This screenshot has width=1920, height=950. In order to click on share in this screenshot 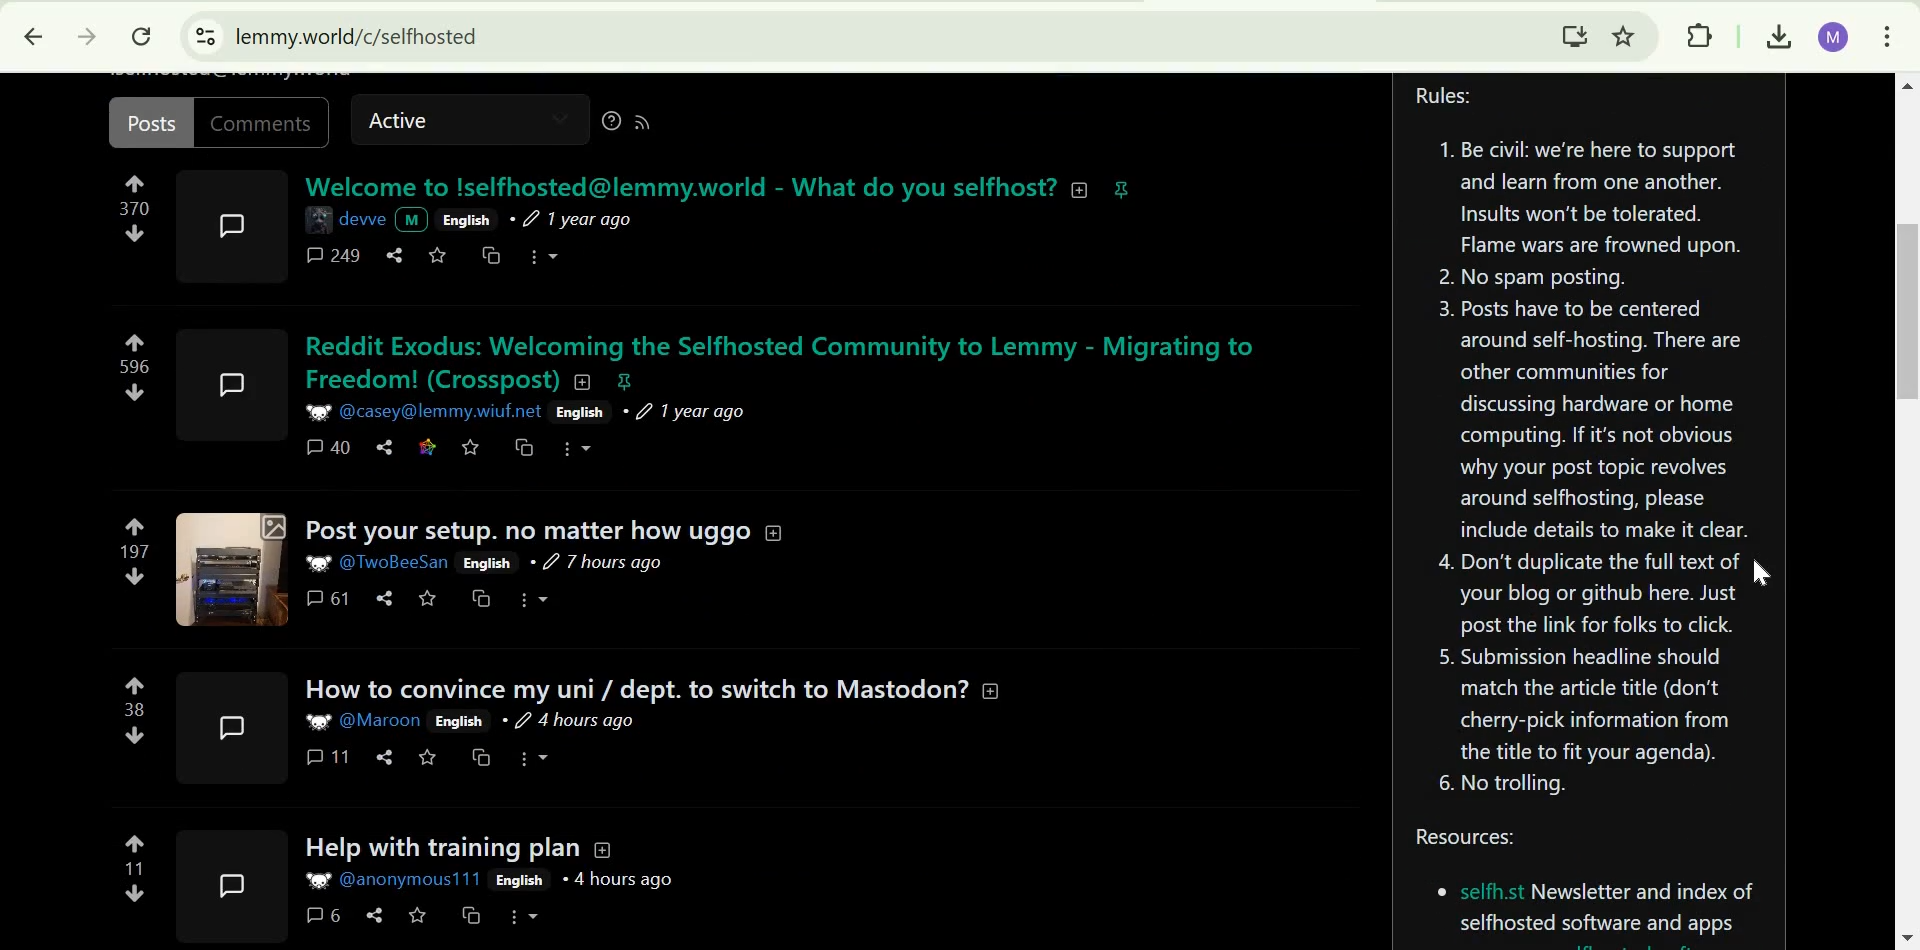, I will do `click(386, 756)`.